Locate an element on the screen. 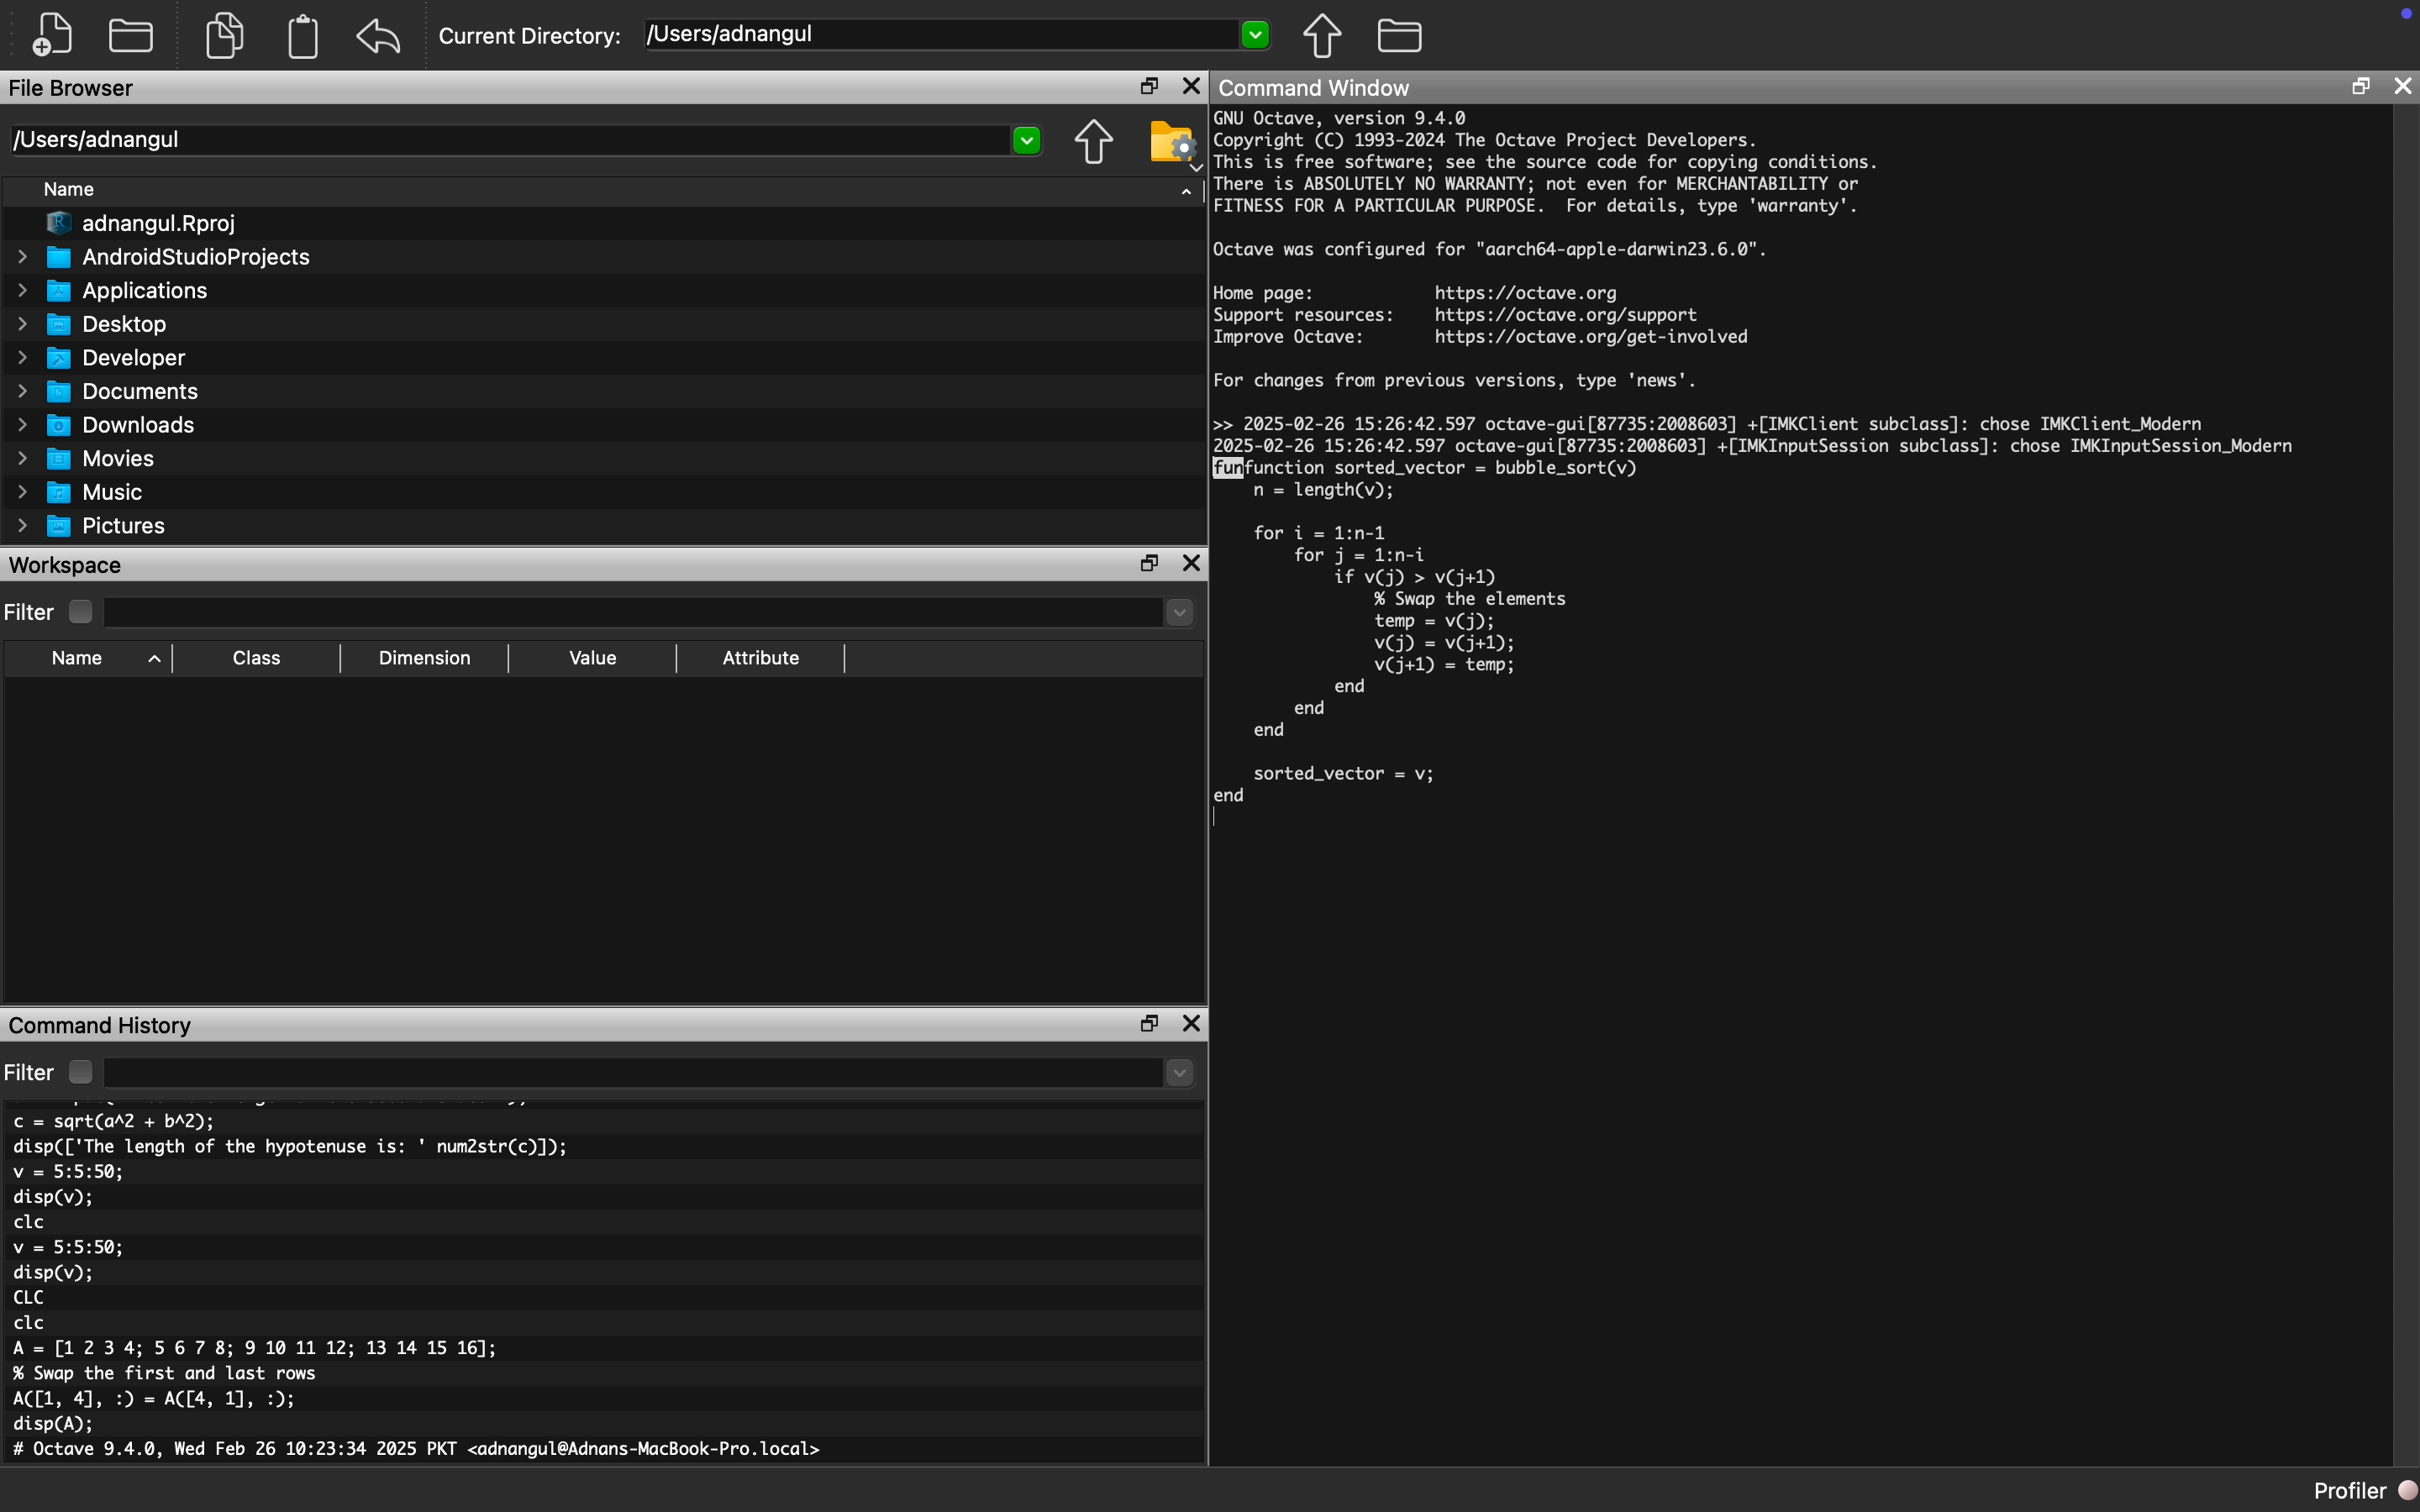  Close is located at coordinates (1191, 566).